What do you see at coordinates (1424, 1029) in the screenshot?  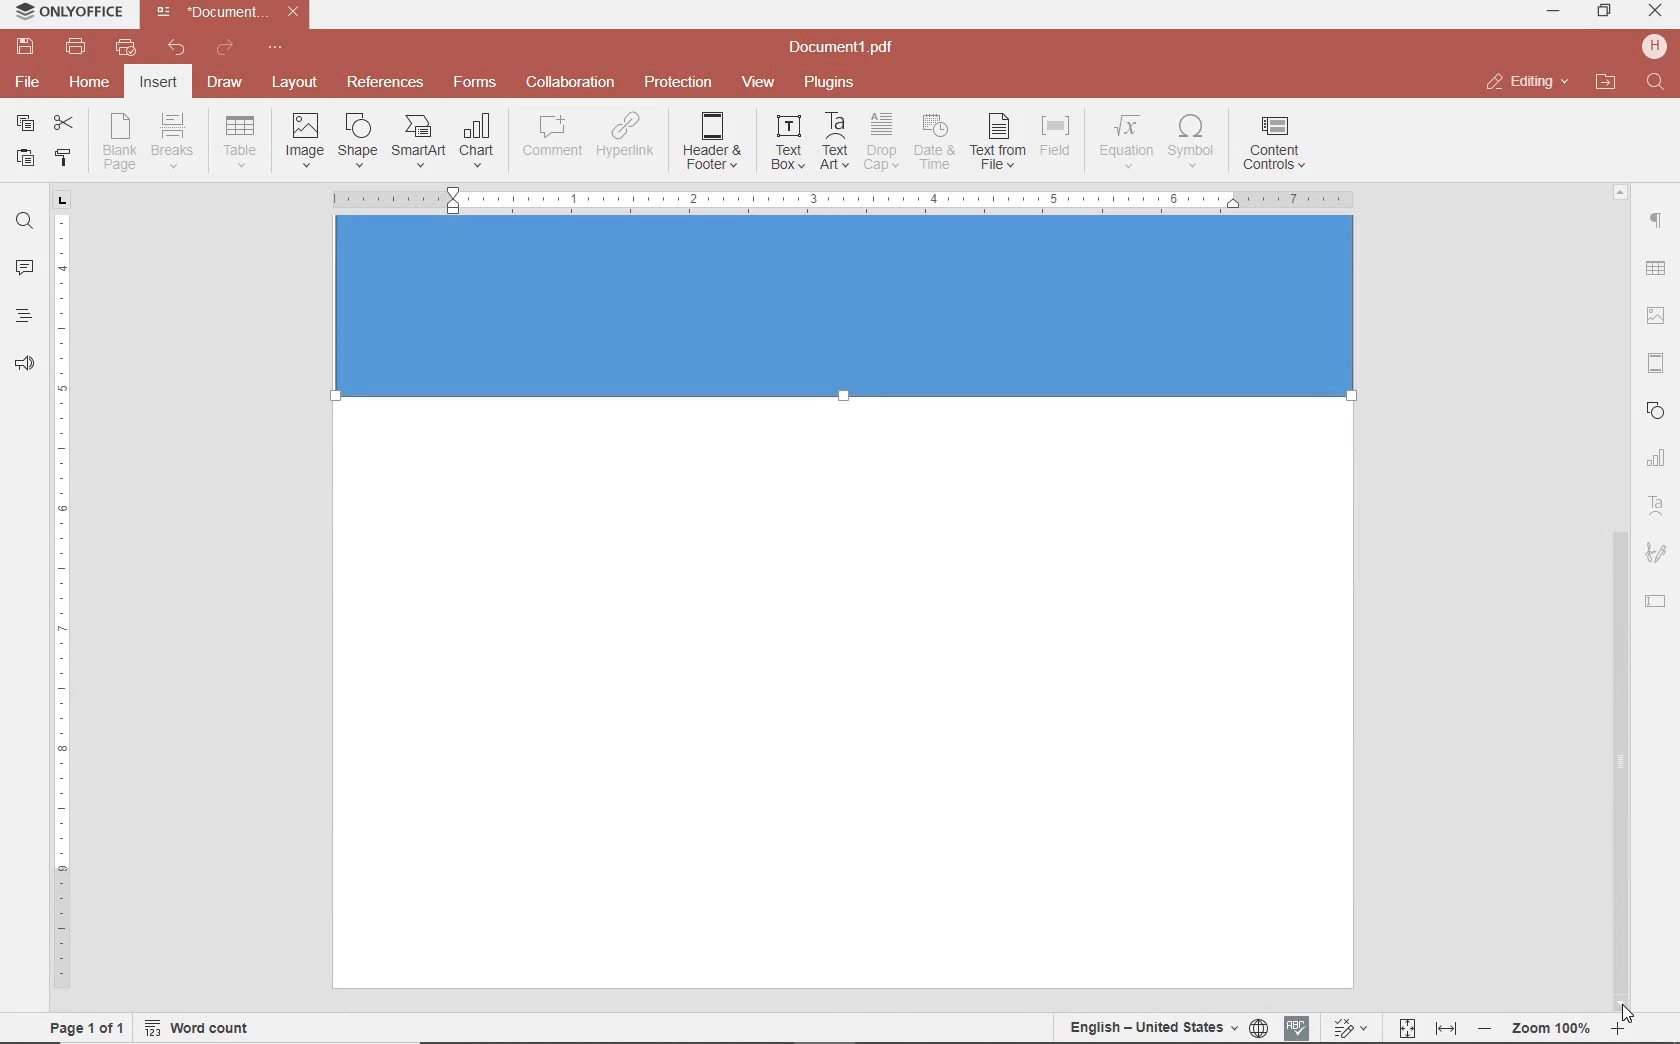 I see `fit to page and width` at bounding box center [1424, 1029].